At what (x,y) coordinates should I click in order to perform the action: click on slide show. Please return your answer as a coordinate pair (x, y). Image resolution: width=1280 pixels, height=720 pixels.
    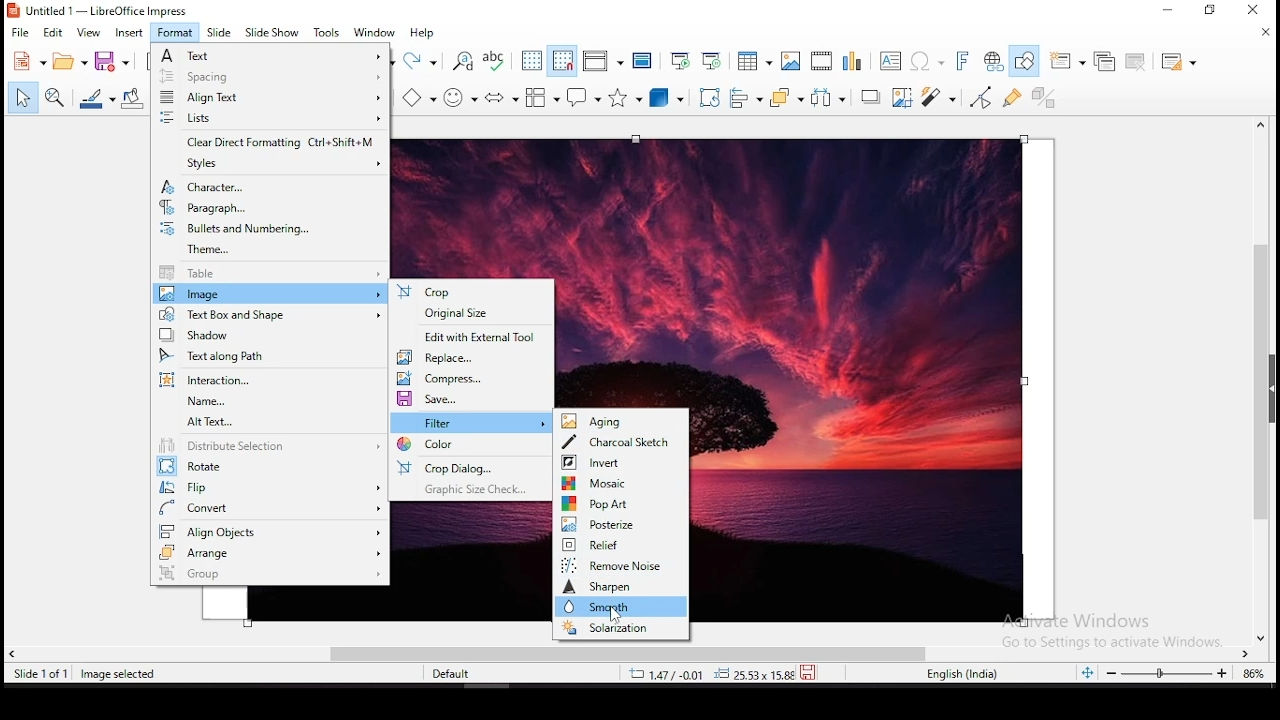
    Looking at the image, I should click on (273, 32).